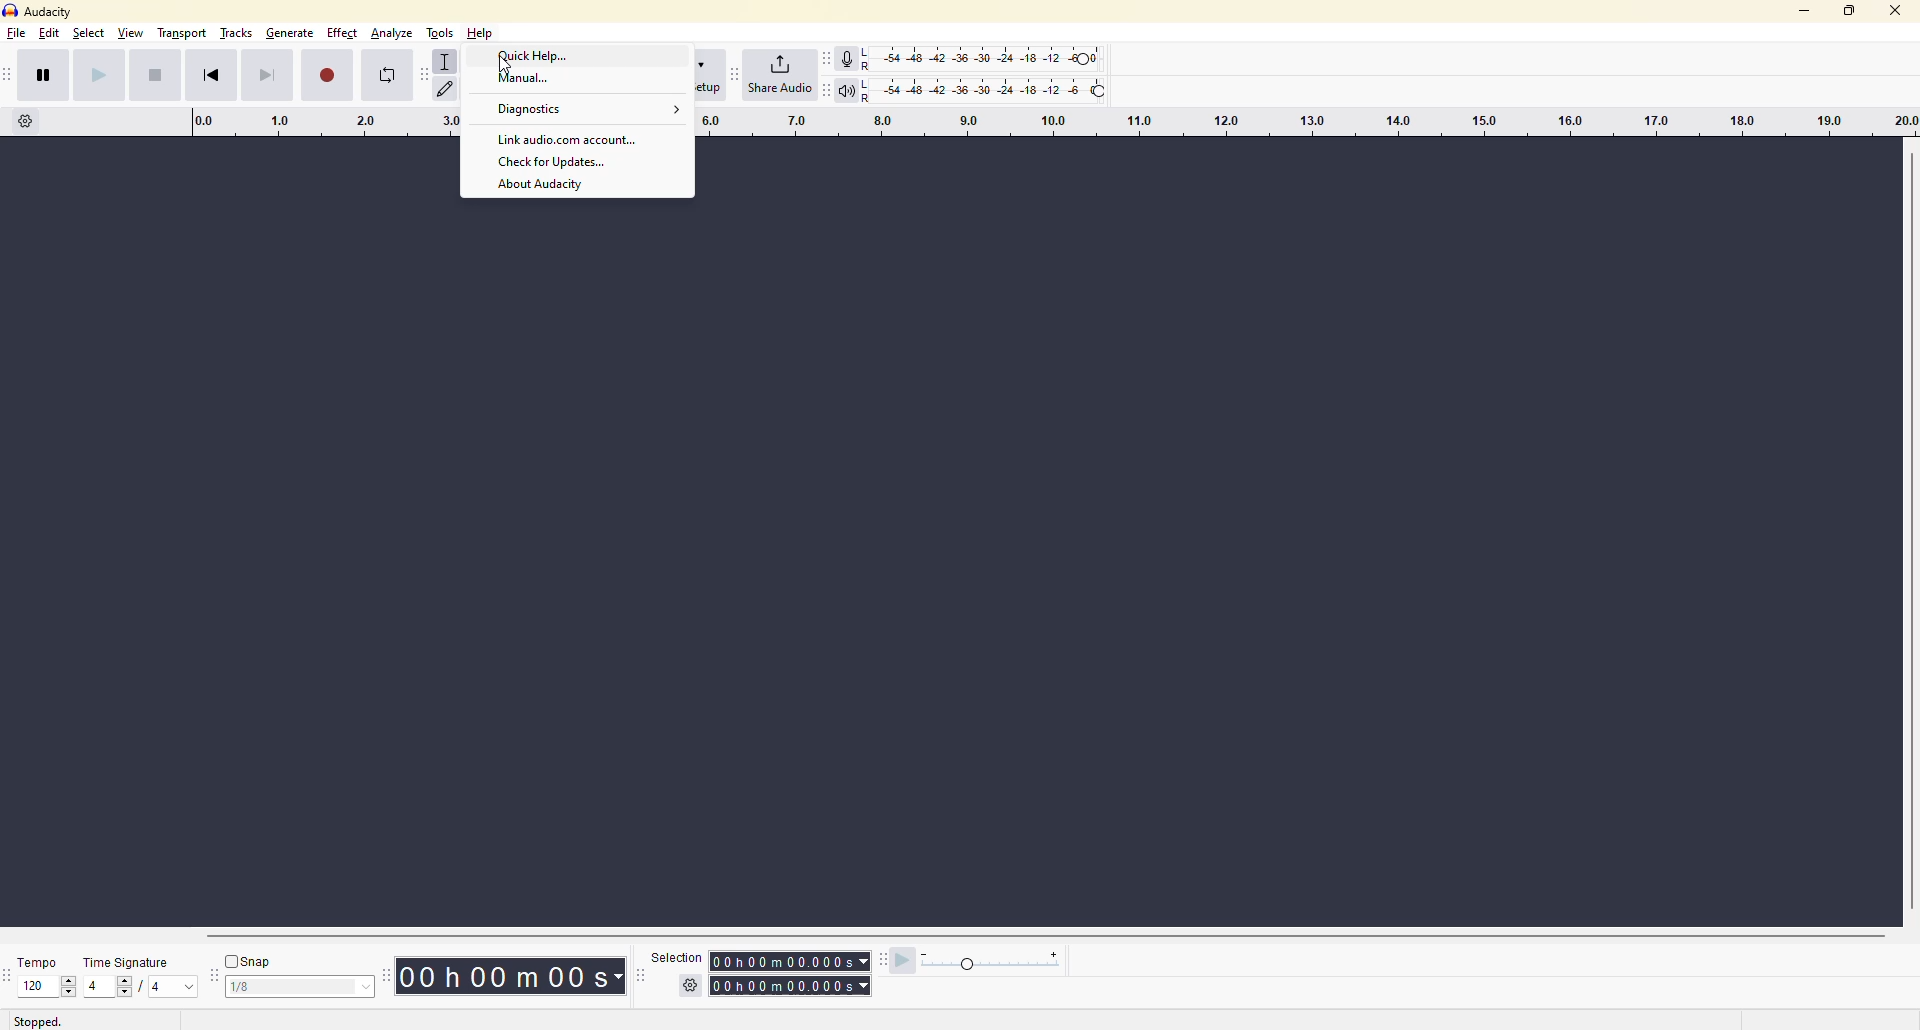 The image size is (1920, 1030). I want to click on record, so click(332, 75).